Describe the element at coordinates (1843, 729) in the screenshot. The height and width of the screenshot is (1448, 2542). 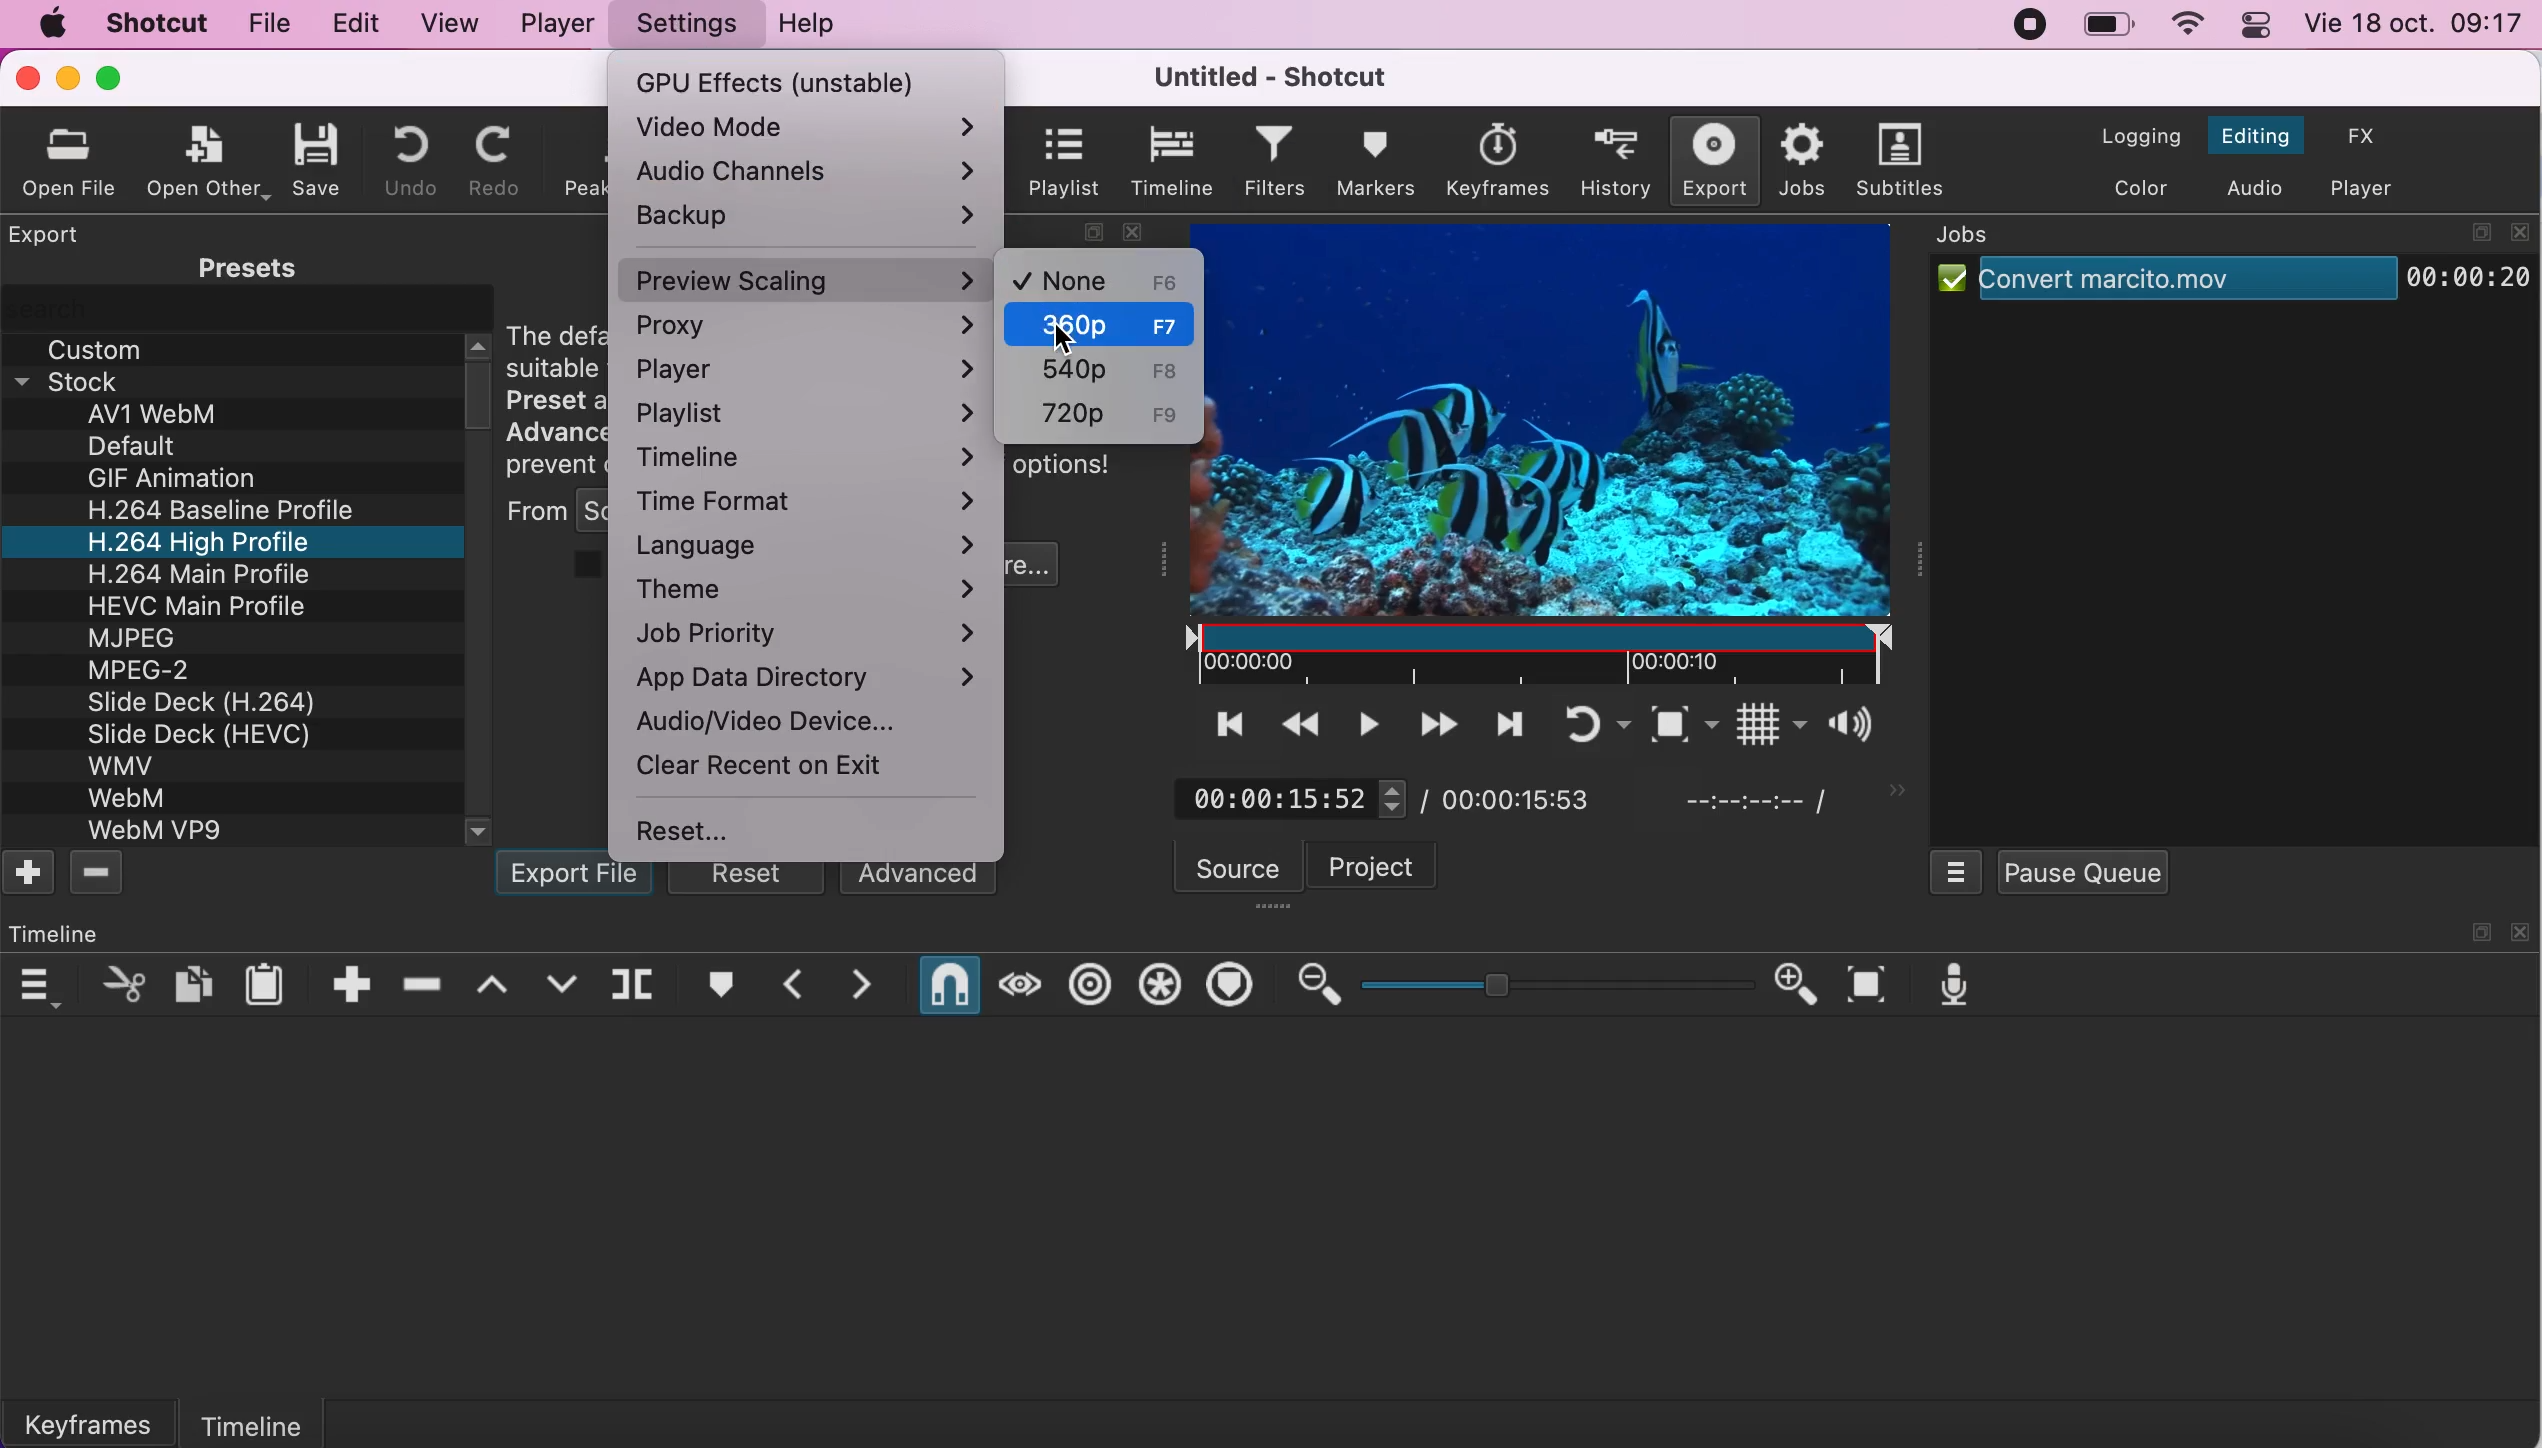
I see `show the volume control` at that location.